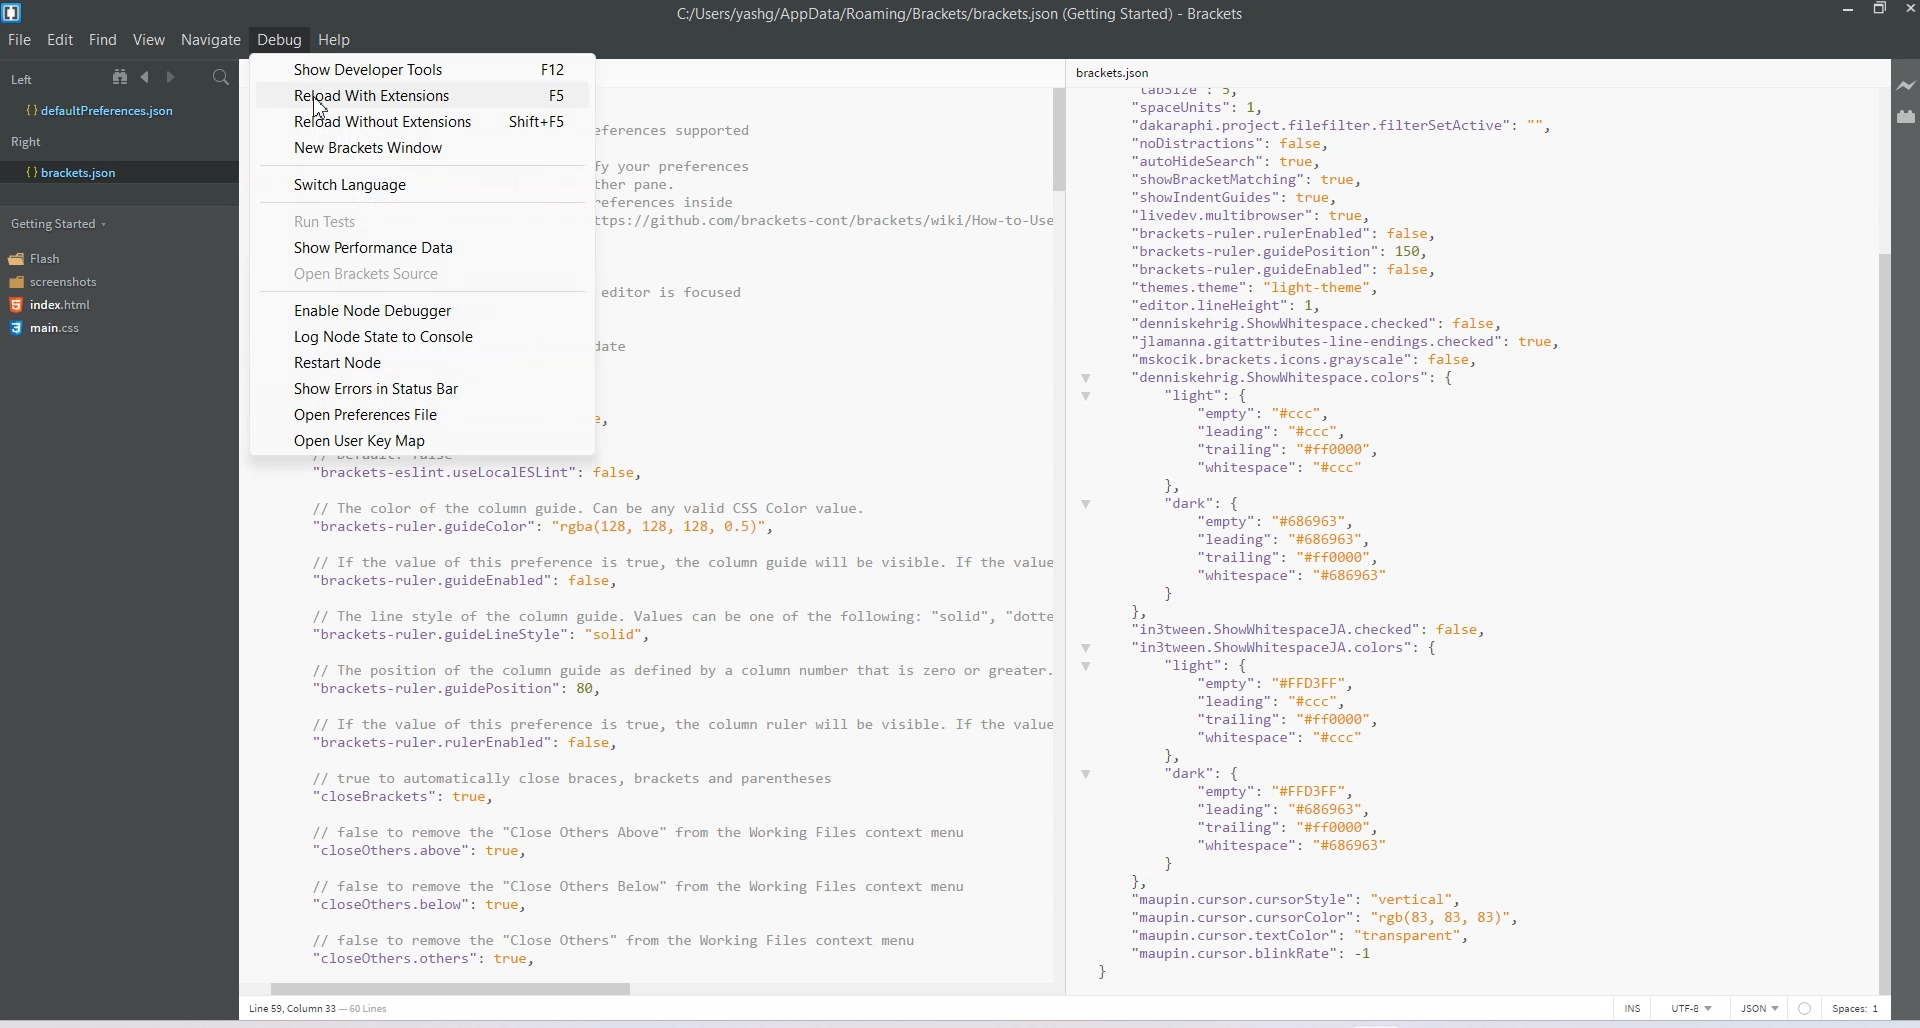  What do you see at coordinates (1059, 528) in the screenshot?
I see `Vertical Scroll Bar` at bounding box center [1059, 528].